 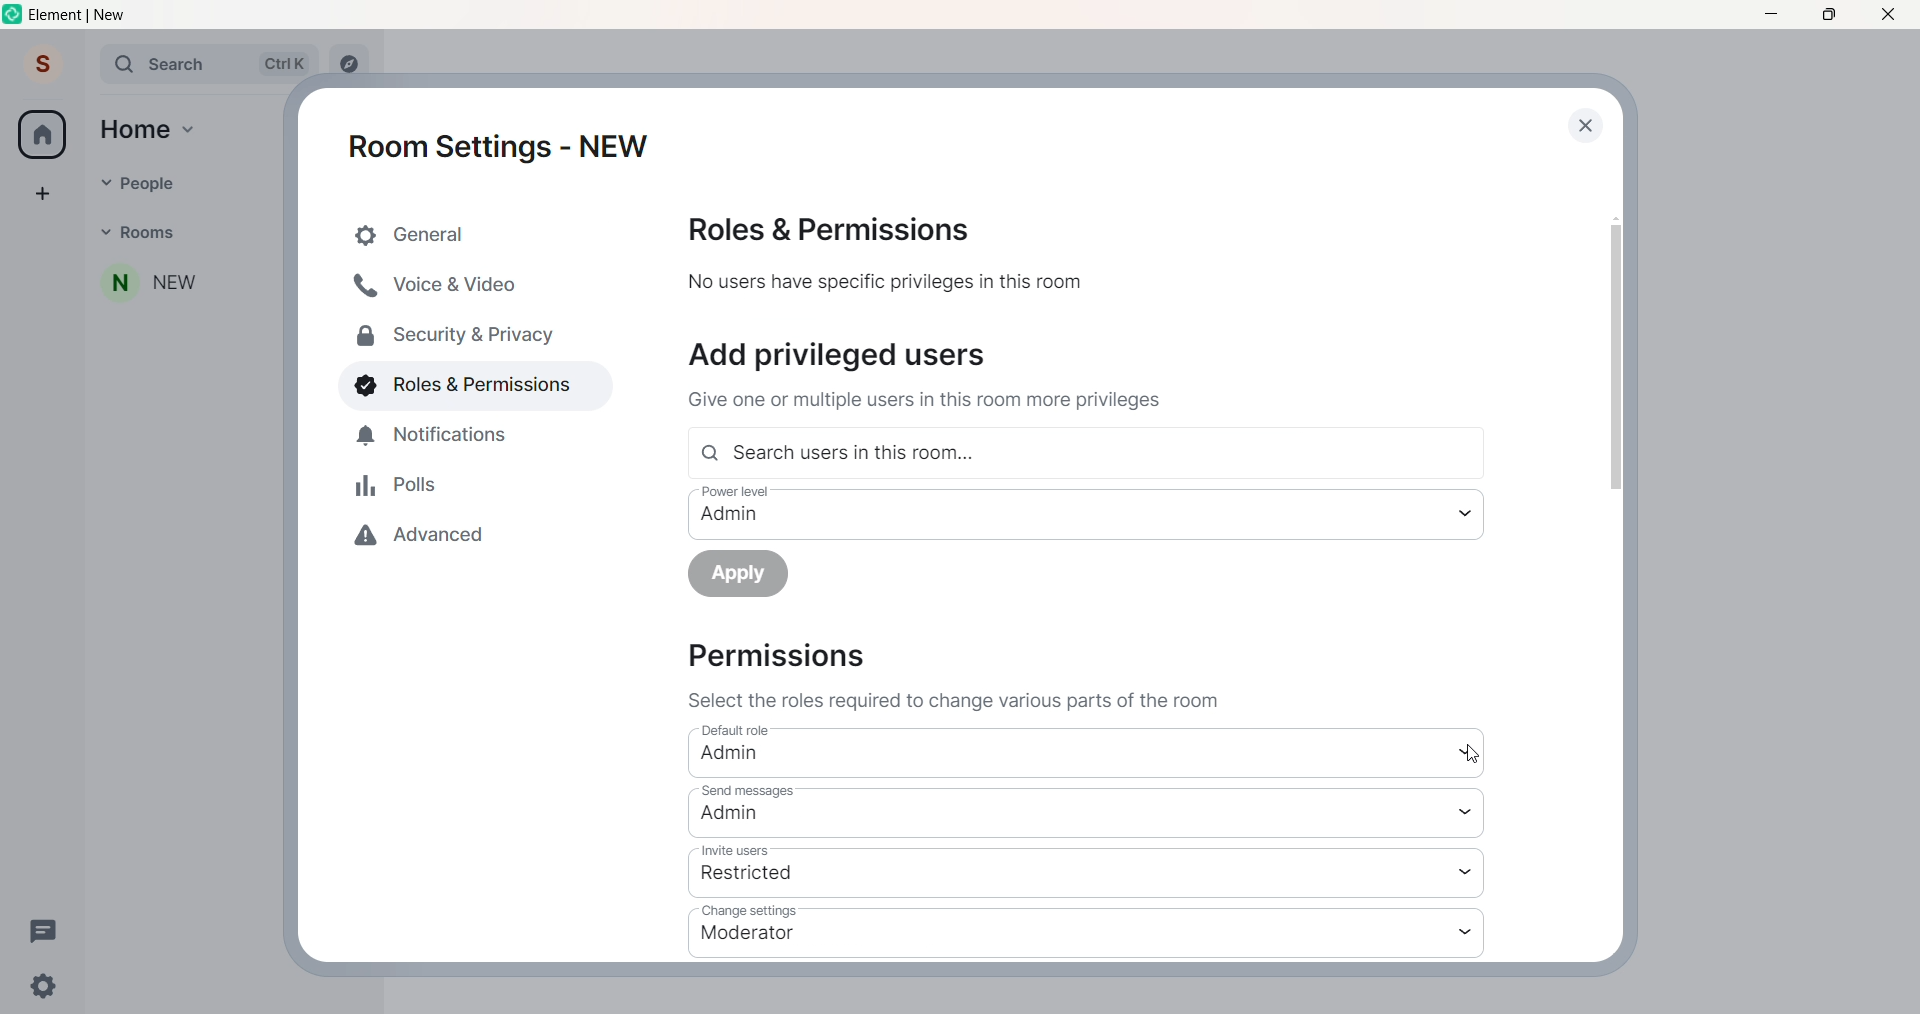 What do you see at coordinates (1092, 451) in the screenshot?
I see `search user` at bounding box center [1092, 451].